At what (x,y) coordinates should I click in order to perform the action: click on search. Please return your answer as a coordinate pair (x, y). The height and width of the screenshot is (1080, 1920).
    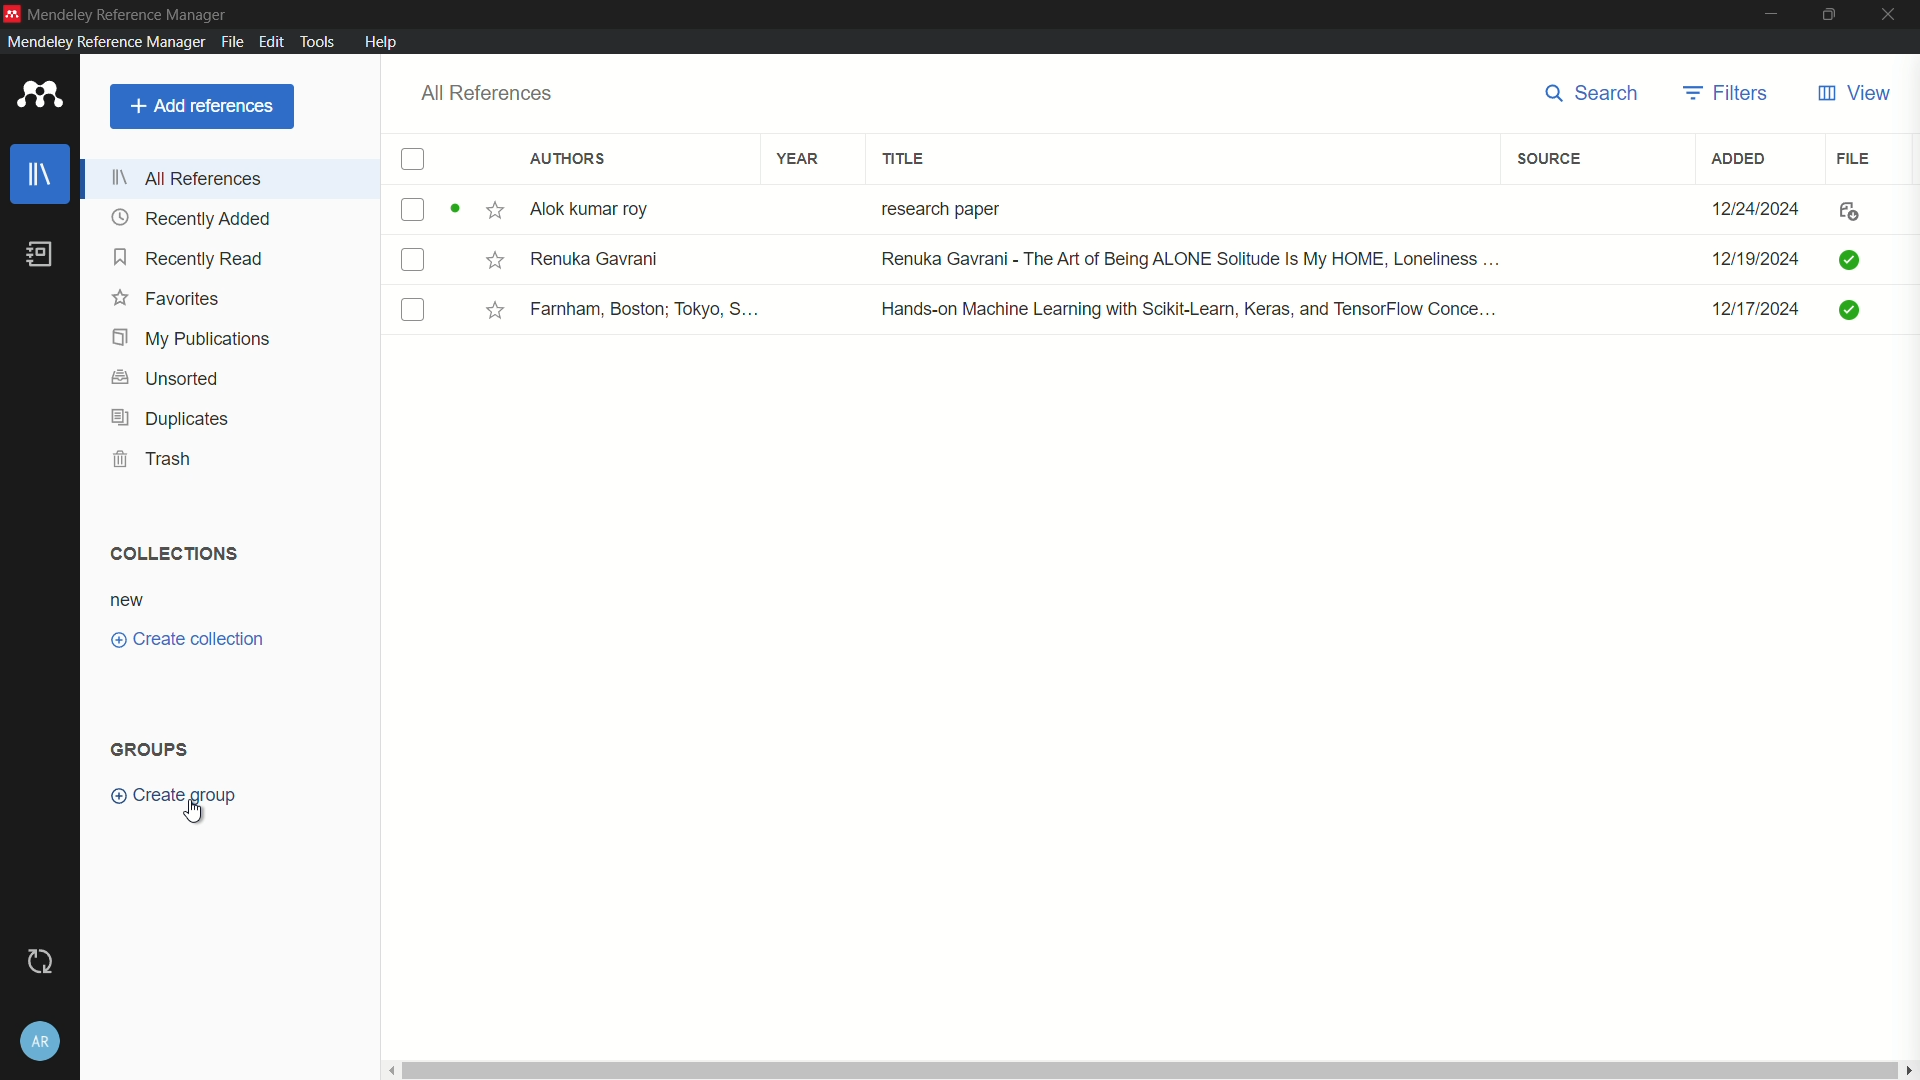
    Looking at the image, I should click on (1585, 93).